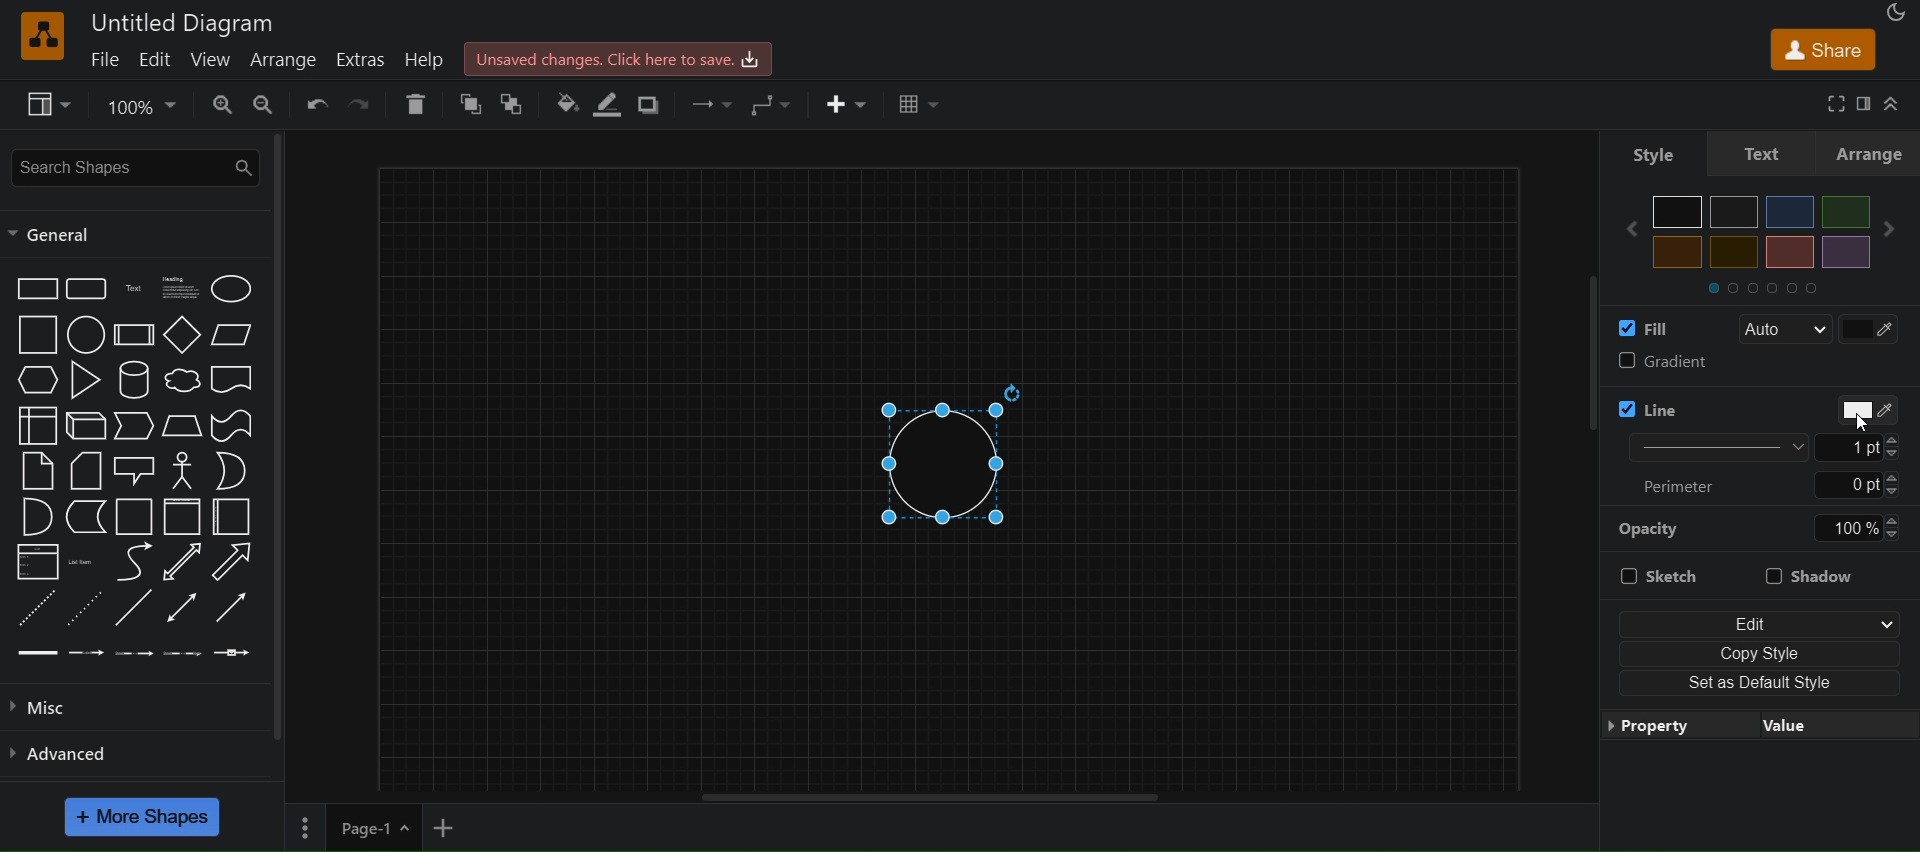 The width and height of the screenshot is (1920, 852). What do you see at coordinates (1758, 618) in the screenshot?
I see `edit` at bounding box center [1758, 618].